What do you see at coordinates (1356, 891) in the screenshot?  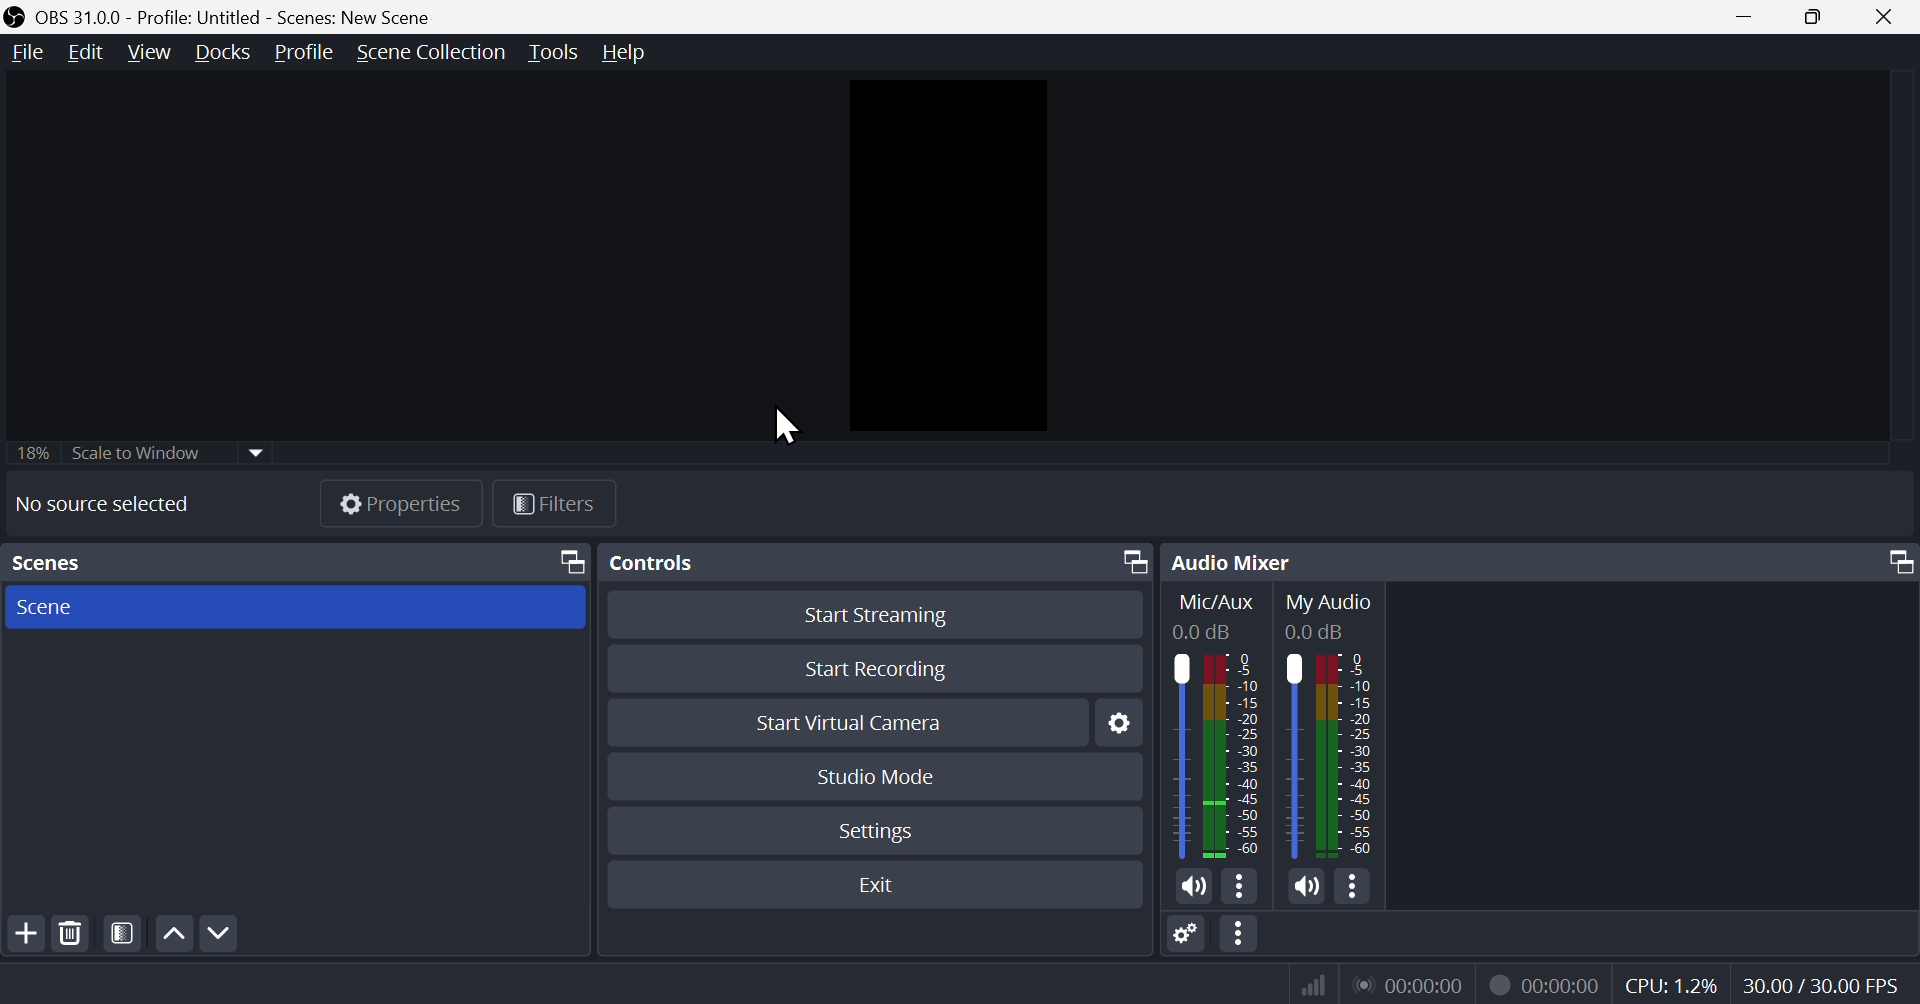 I see `More` at bounding box center [1356, 891].